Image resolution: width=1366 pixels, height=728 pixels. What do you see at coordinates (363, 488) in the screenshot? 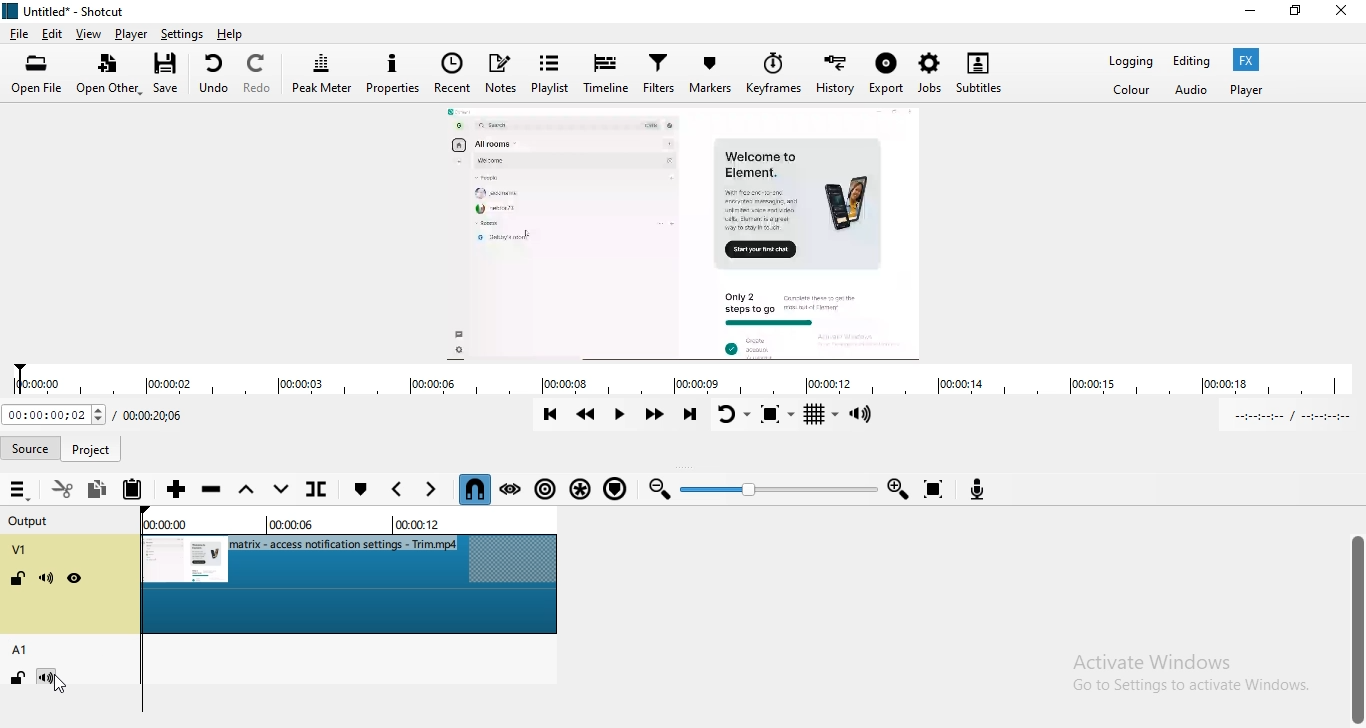
I see `create/edit marker` at bounding box center [363, 488].